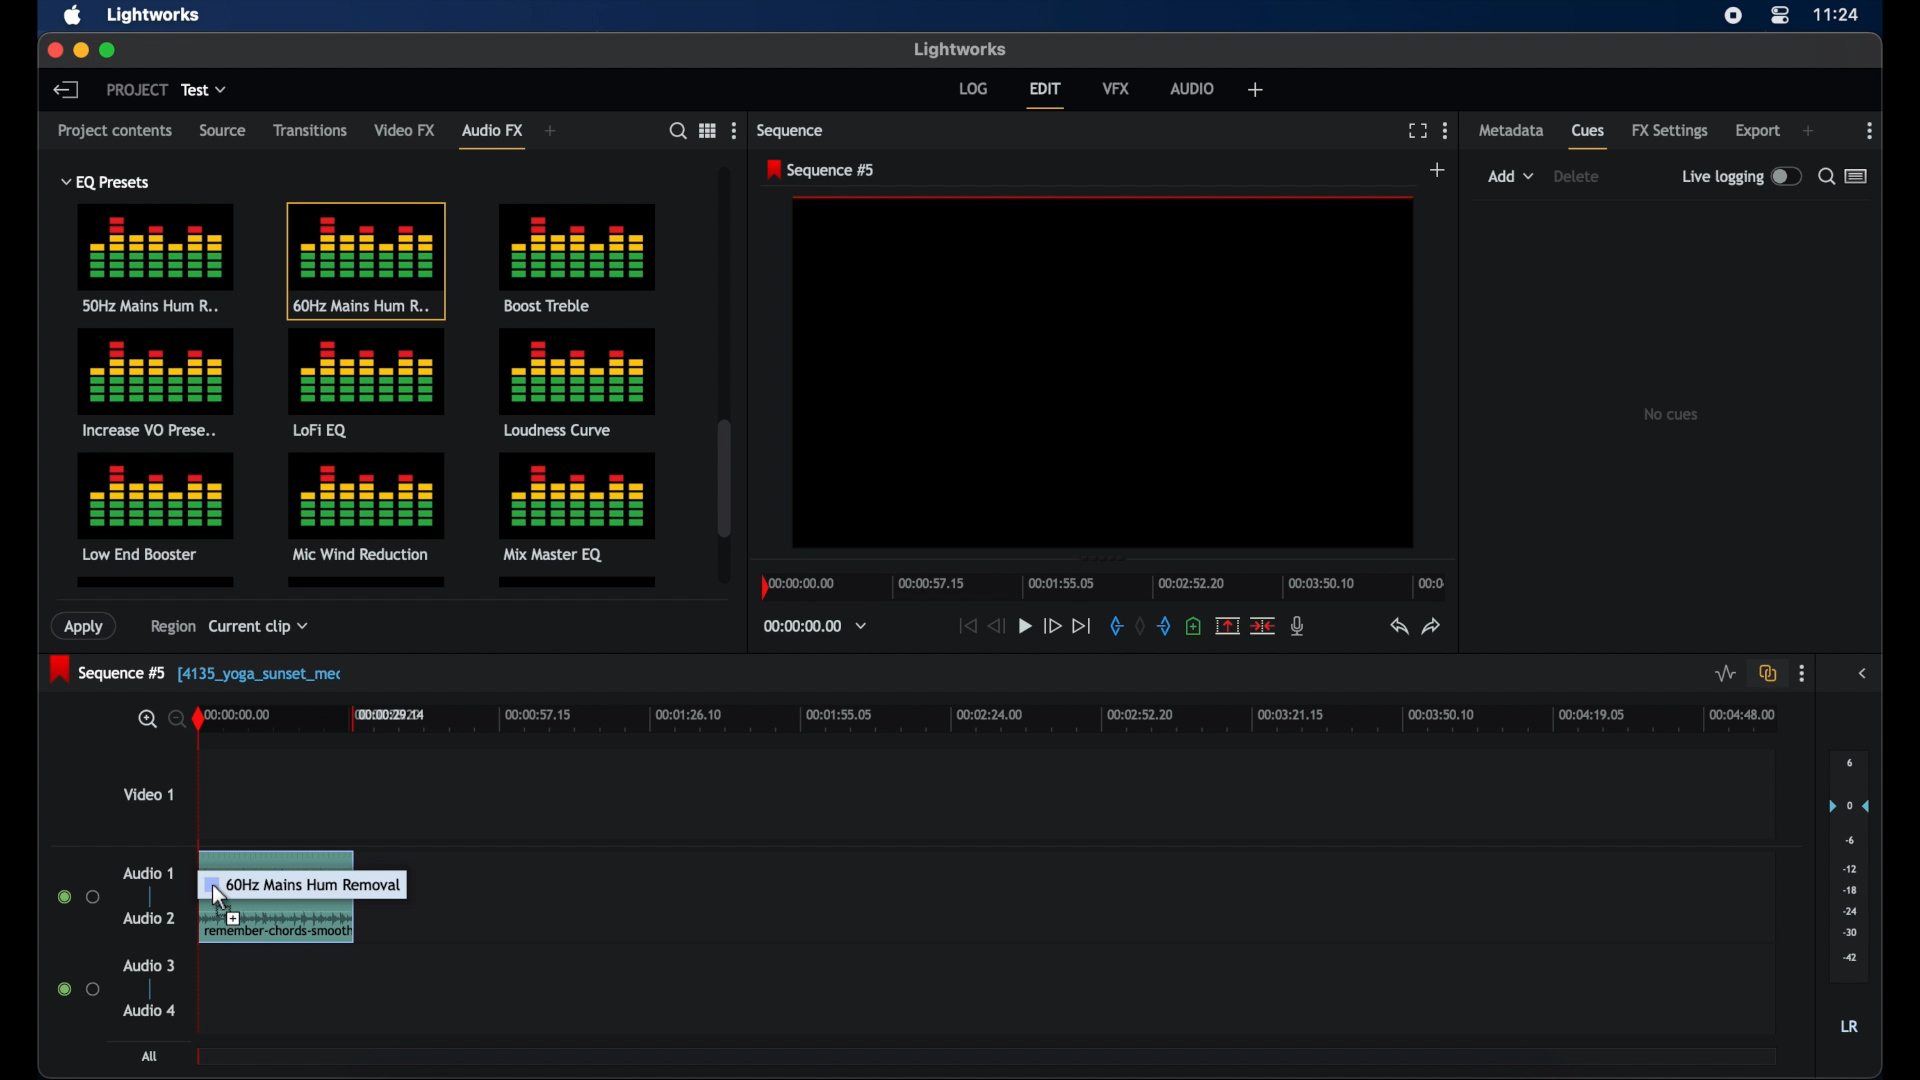 Image resolution: width=1920 pixels, height=1080 pixels. I want to click on 60hz, so click(365, 260).